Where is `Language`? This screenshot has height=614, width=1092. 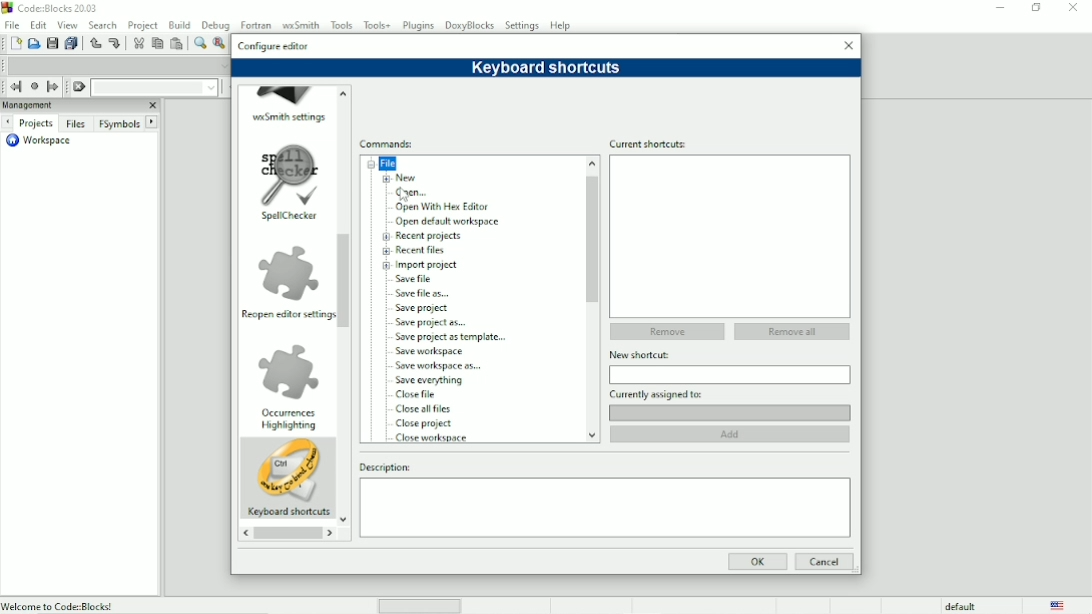 Language is located at coordinates (1059, 605).